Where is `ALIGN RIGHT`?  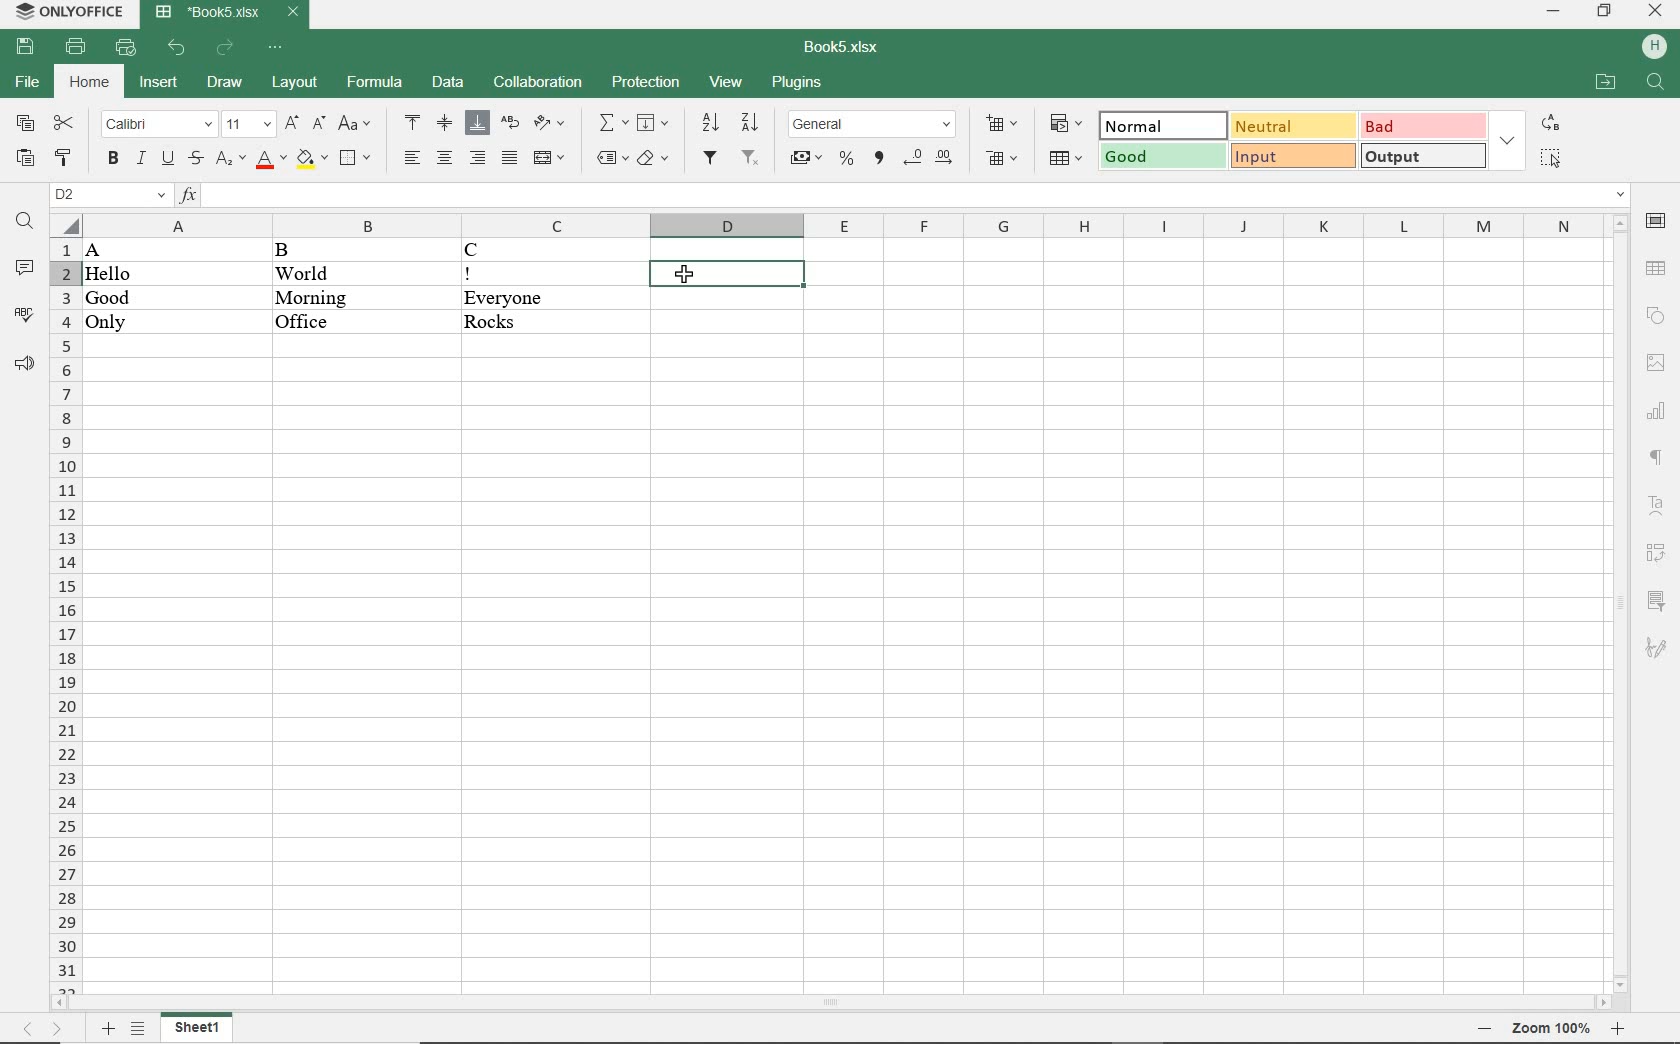 ALIGN RIGHT is located at coordinates (479, 159).